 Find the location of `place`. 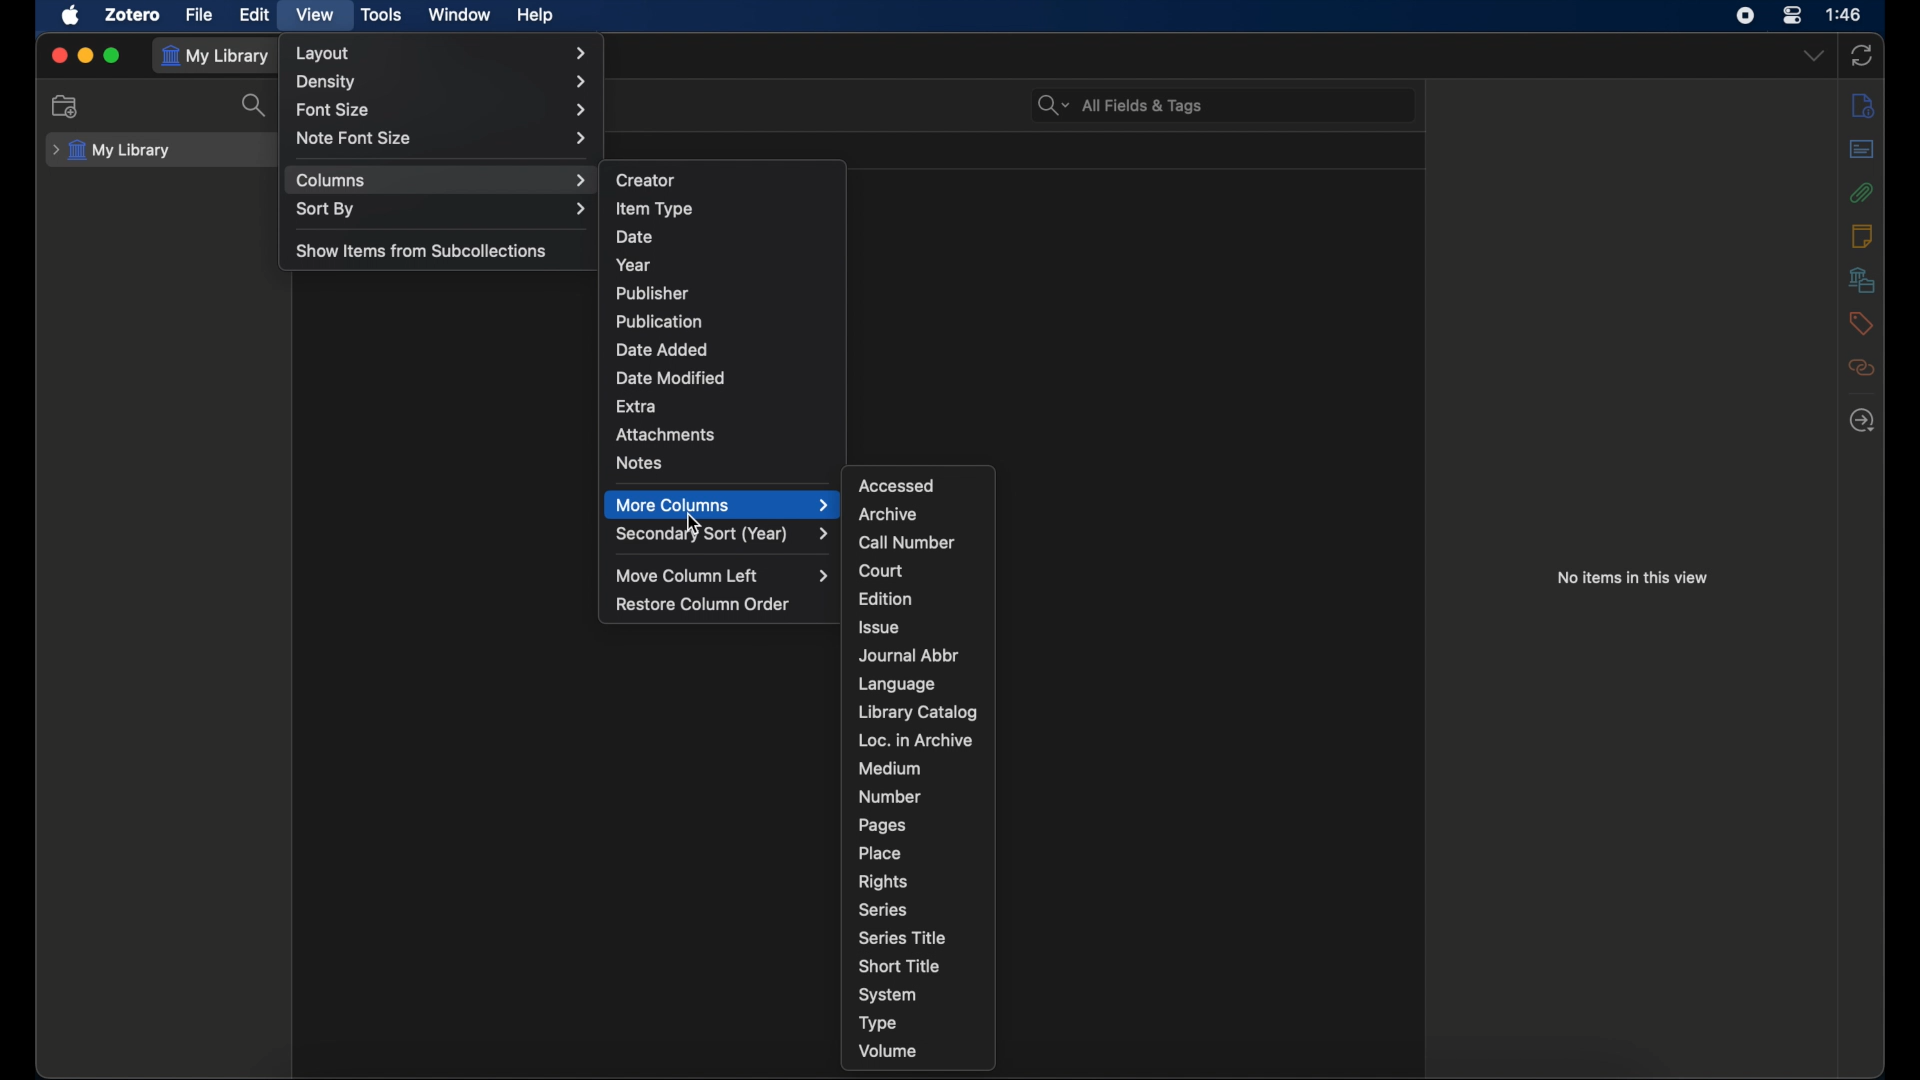

place is located at coordinates (881, 853).